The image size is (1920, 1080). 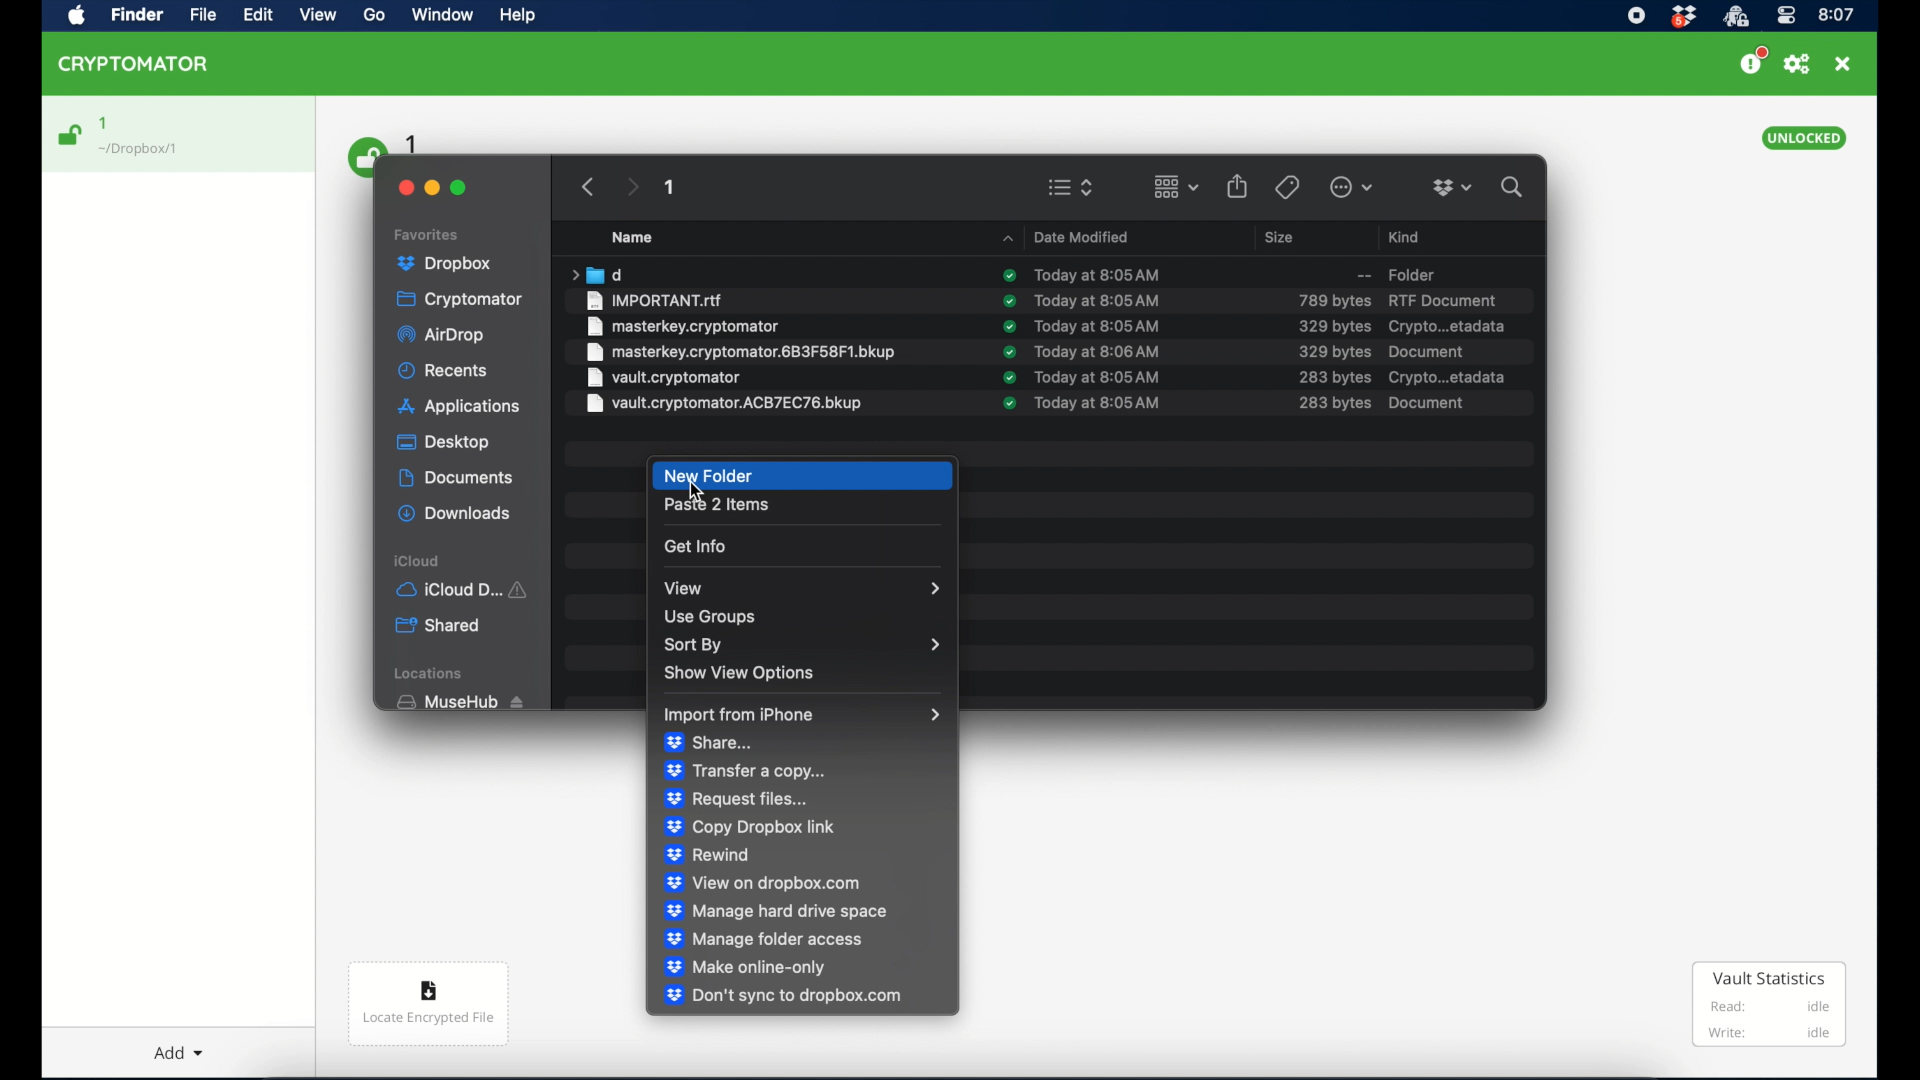 I want to click on Name, so click(x=644, y=237).